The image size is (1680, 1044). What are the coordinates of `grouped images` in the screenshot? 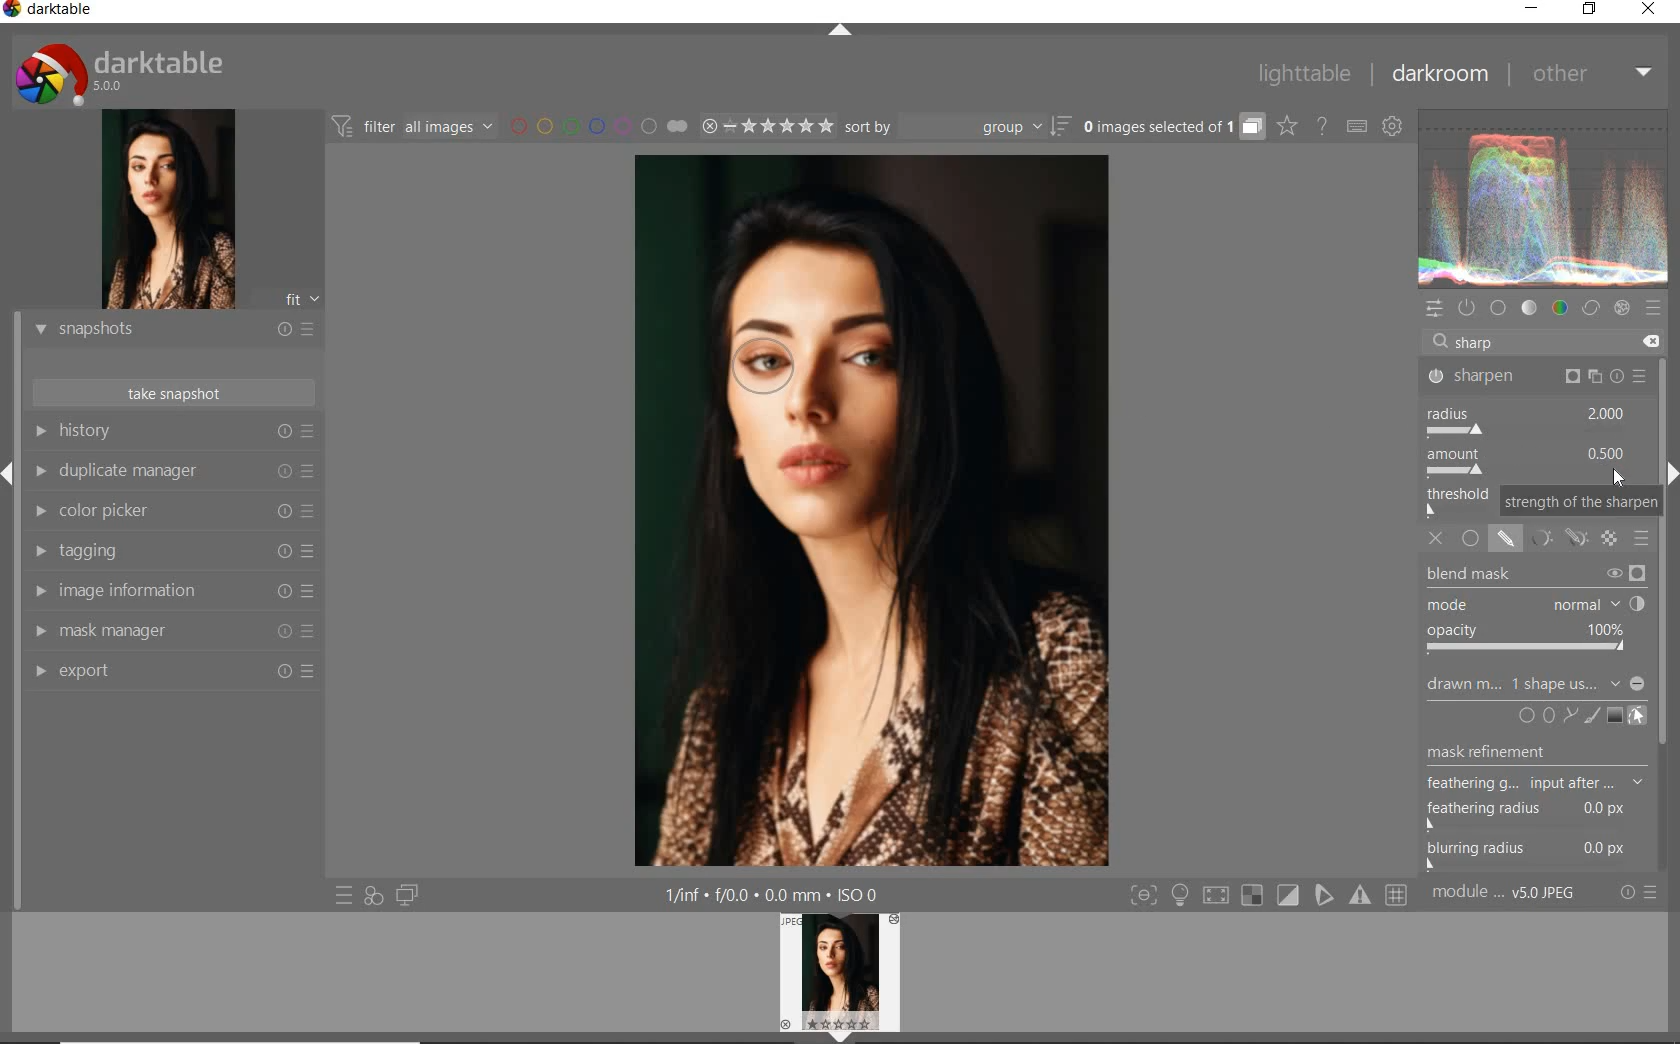 It's located at (1174, 128).